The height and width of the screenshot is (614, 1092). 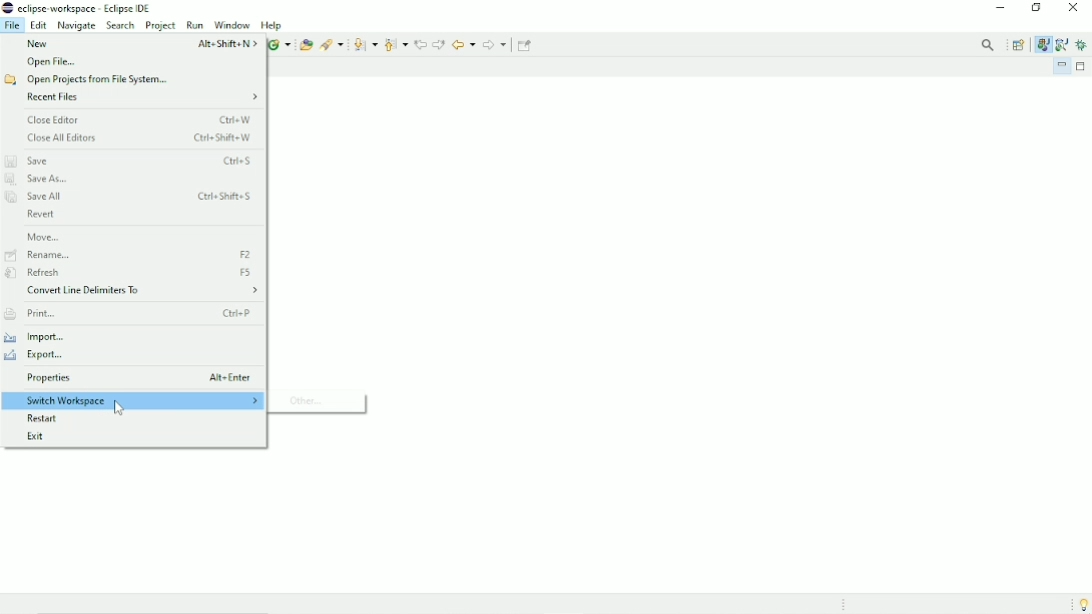 What do you see at coordinates (40, 356) in the screenshot?
I see `Export` at bounding box center [40, 356].